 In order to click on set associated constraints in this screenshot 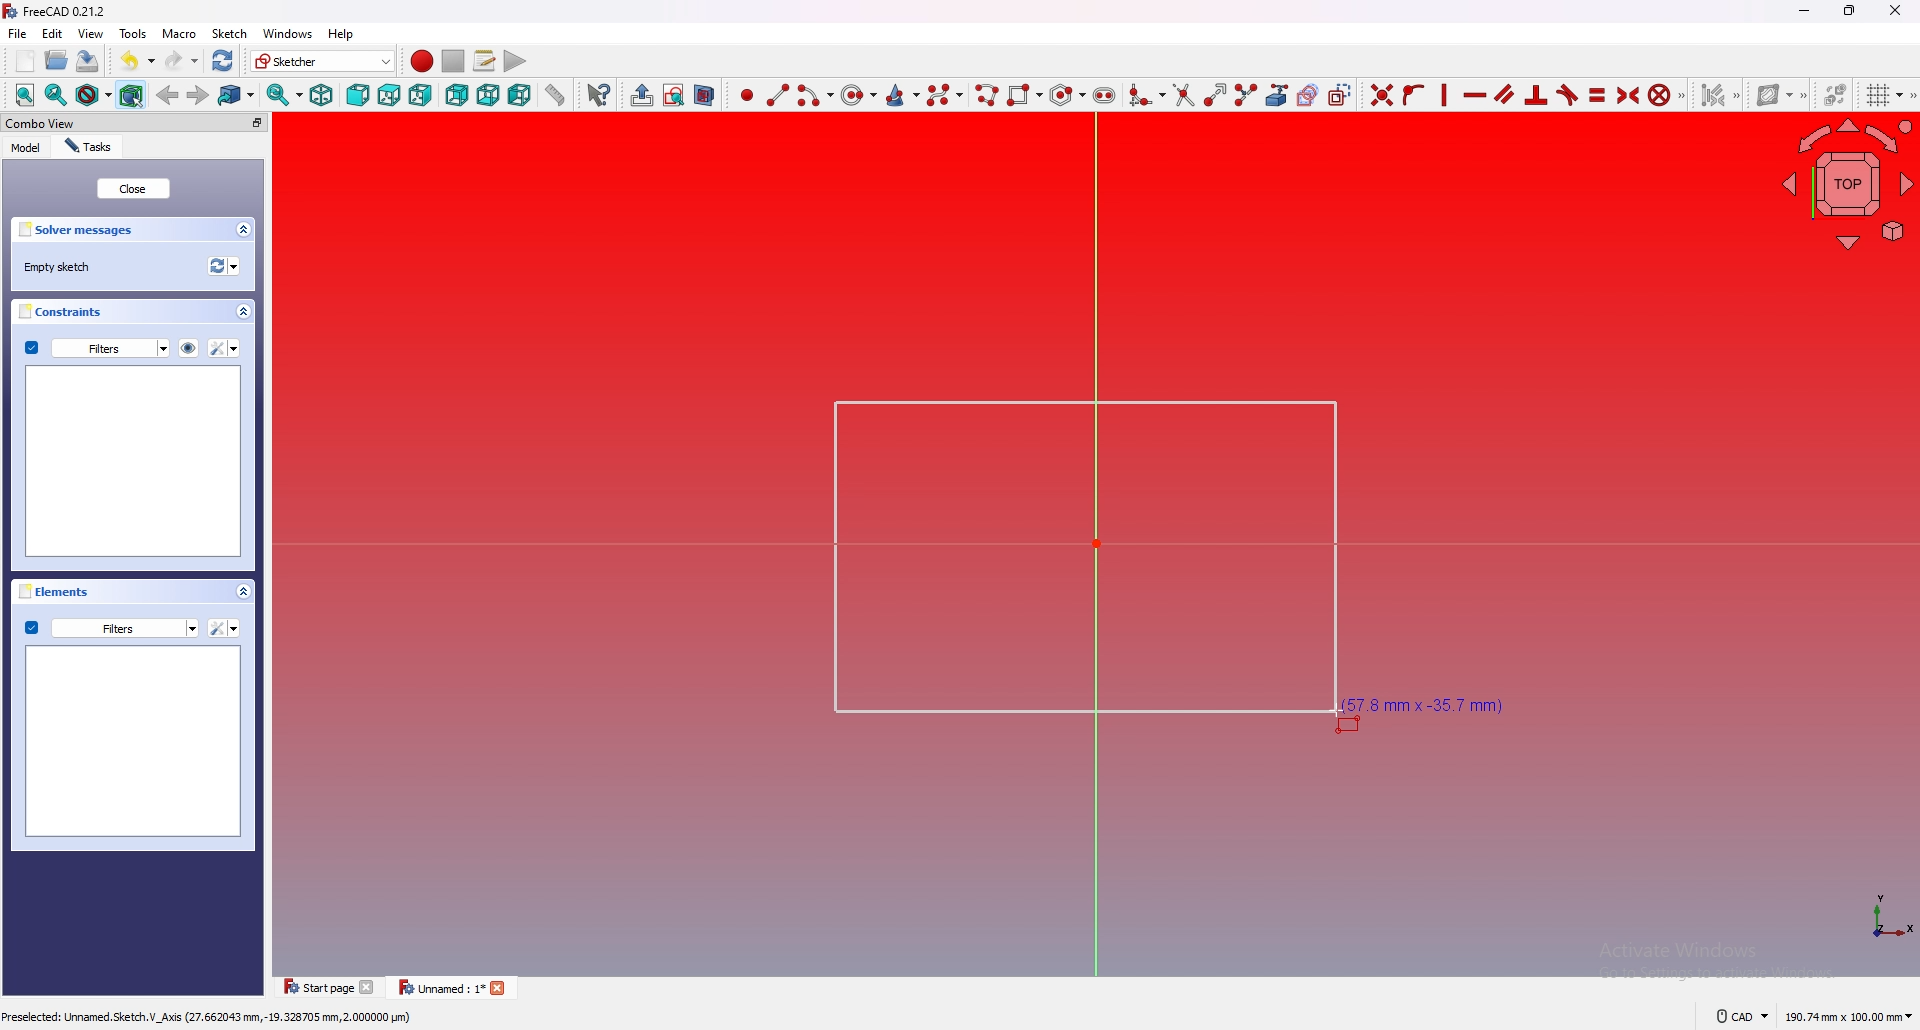, I will do `click(1720, 95)`.